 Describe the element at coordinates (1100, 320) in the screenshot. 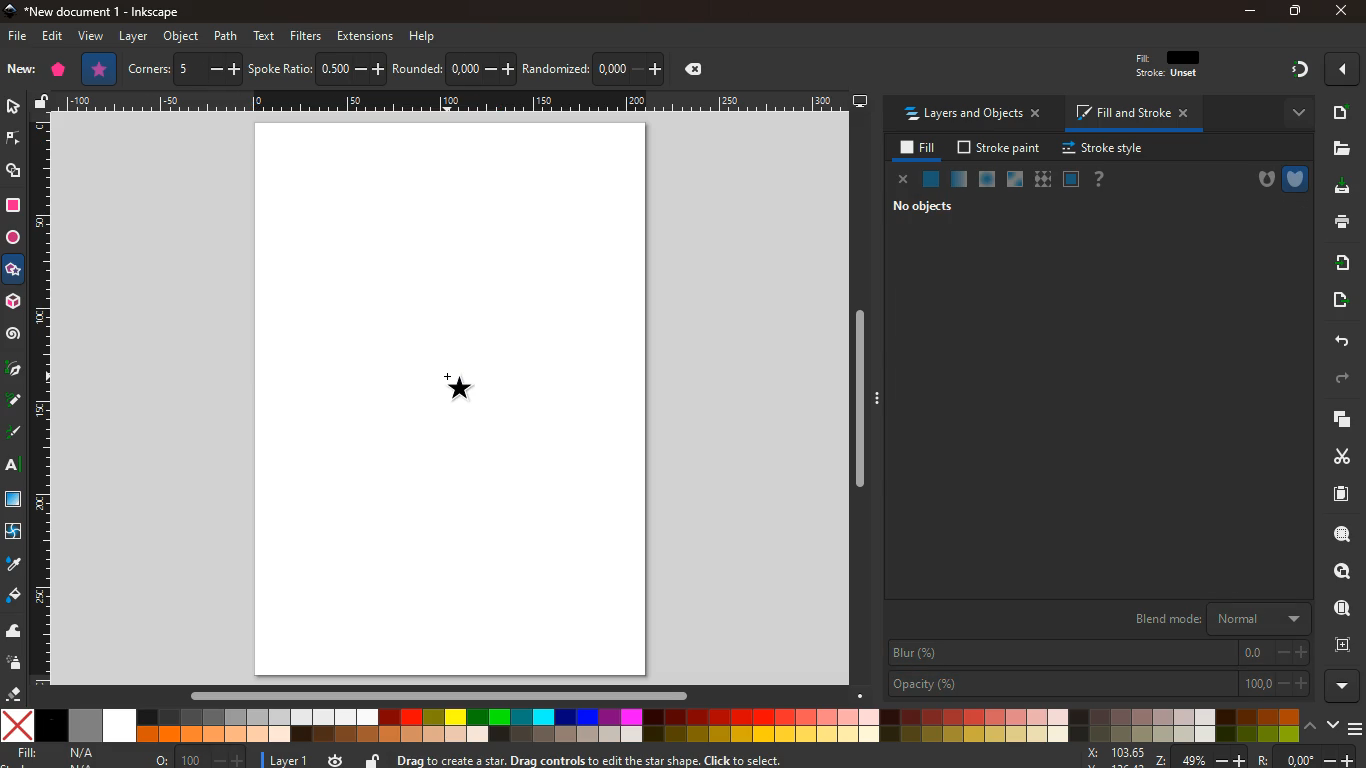

I see `s` at that location.